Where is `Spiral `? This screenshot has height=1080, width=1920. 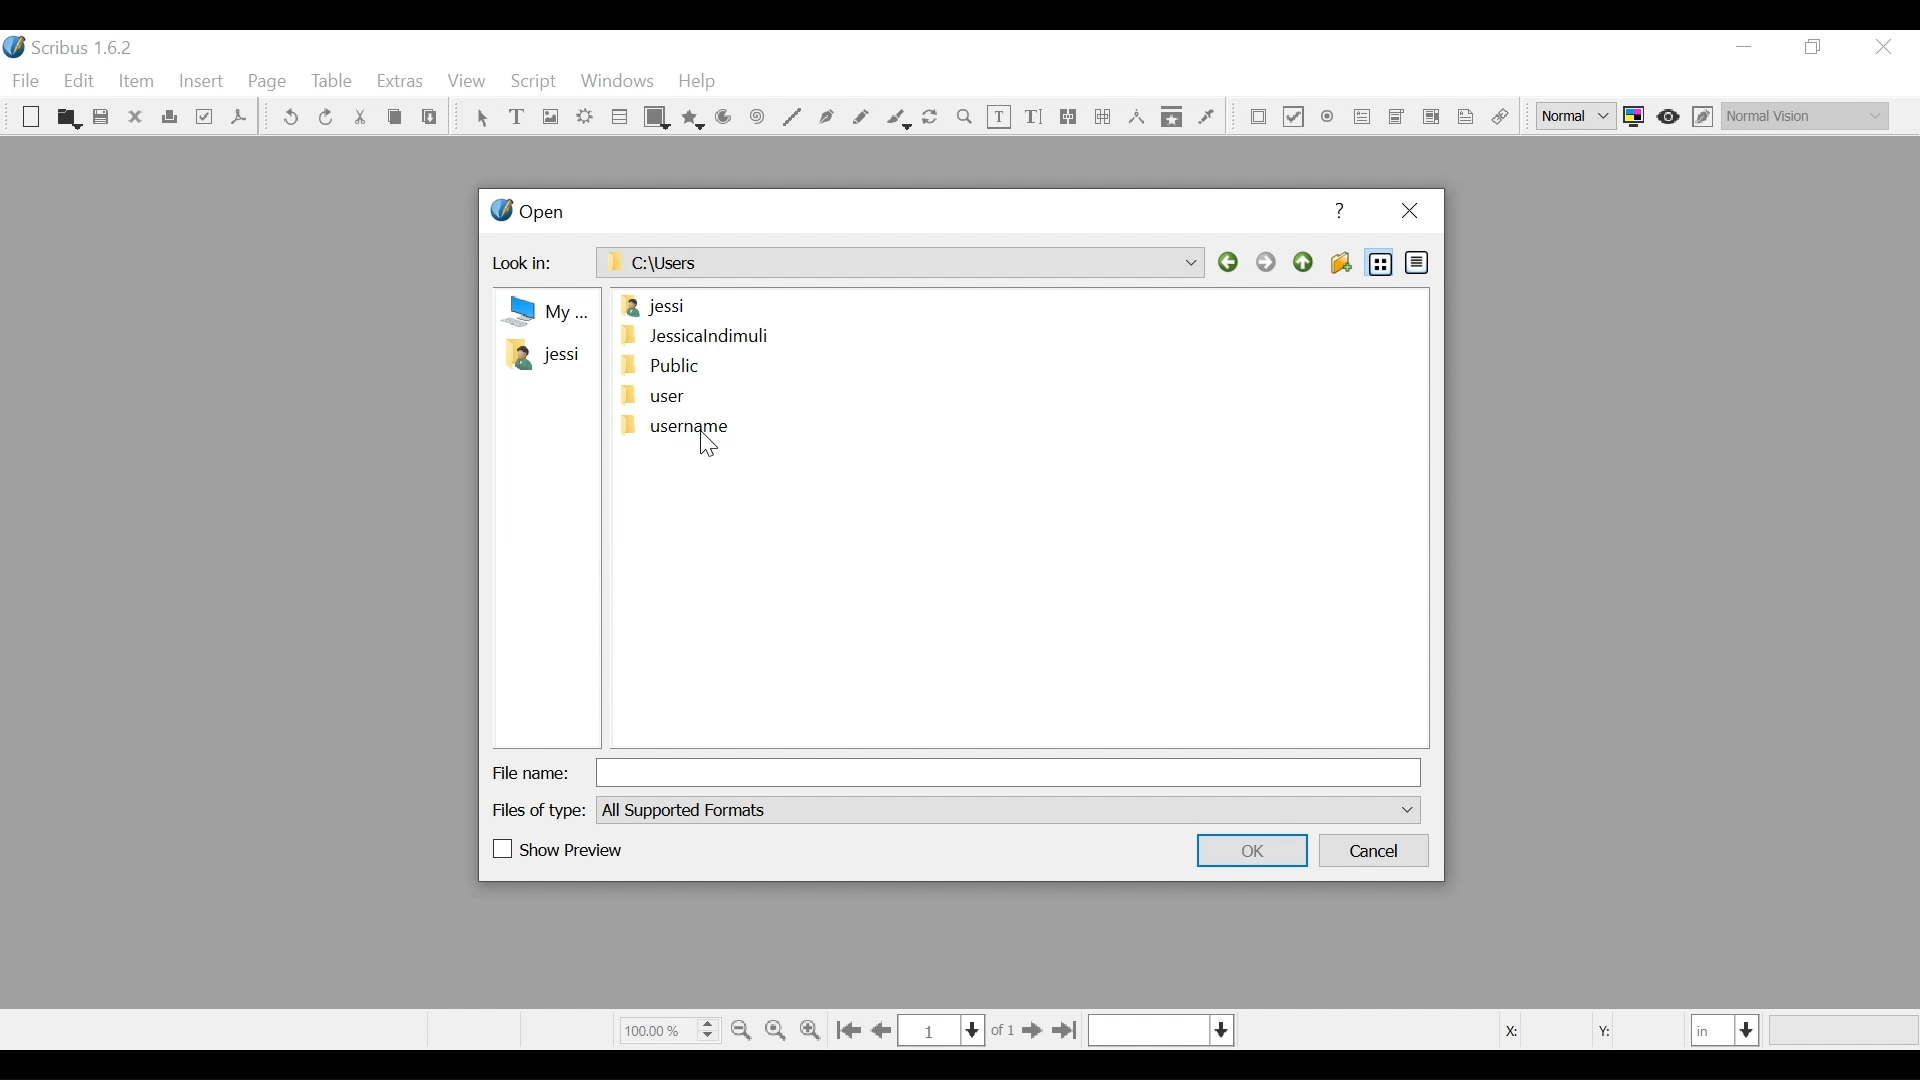 Spiral  is located at coordinates (755, 119).